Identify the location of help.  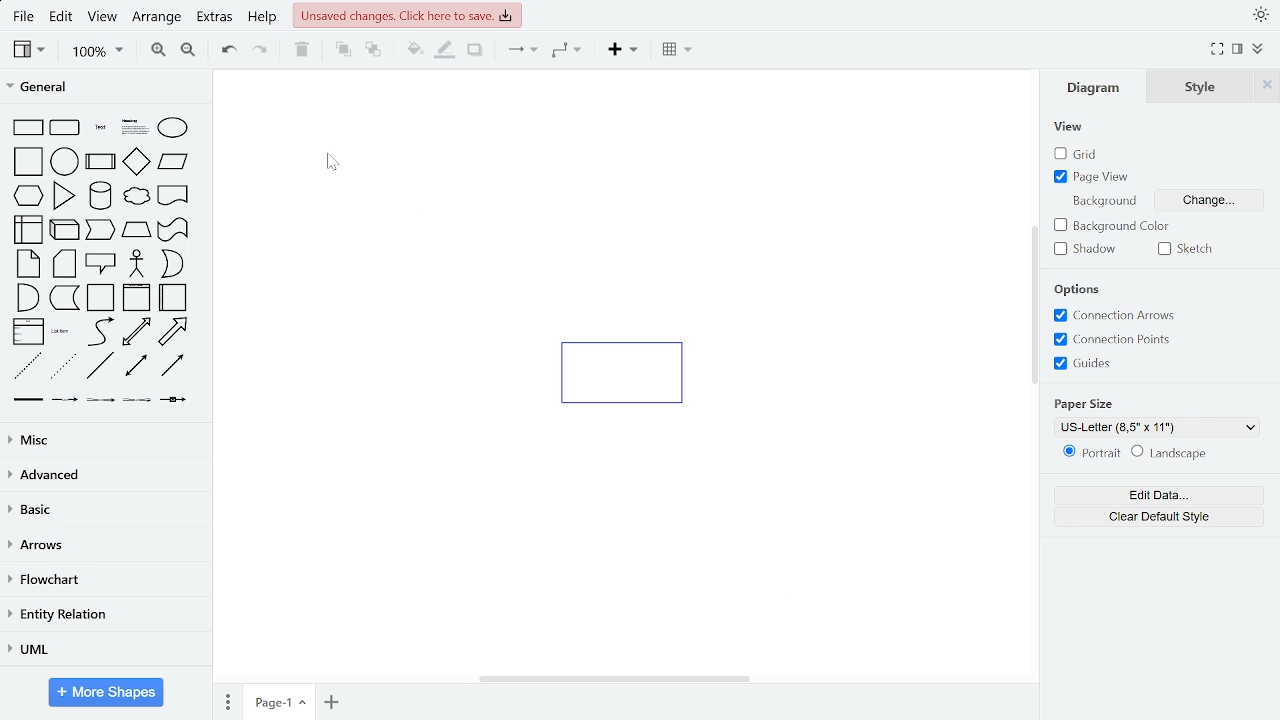
(263, 19).